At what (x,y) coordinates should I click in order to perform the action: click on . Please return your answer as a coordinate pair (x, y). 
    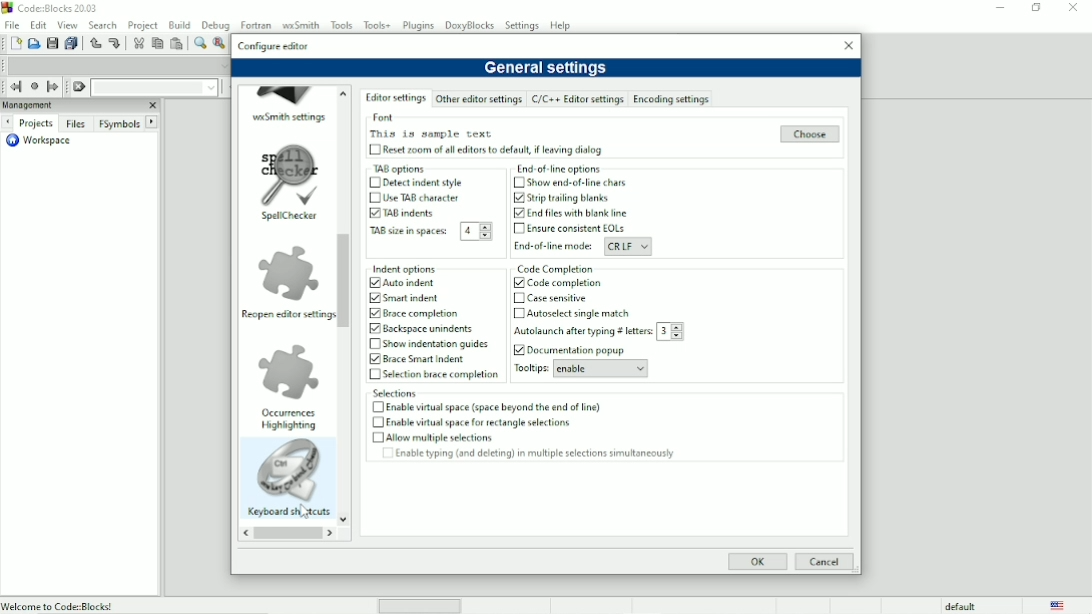
    Looking at the image, I should click on (518, 350).